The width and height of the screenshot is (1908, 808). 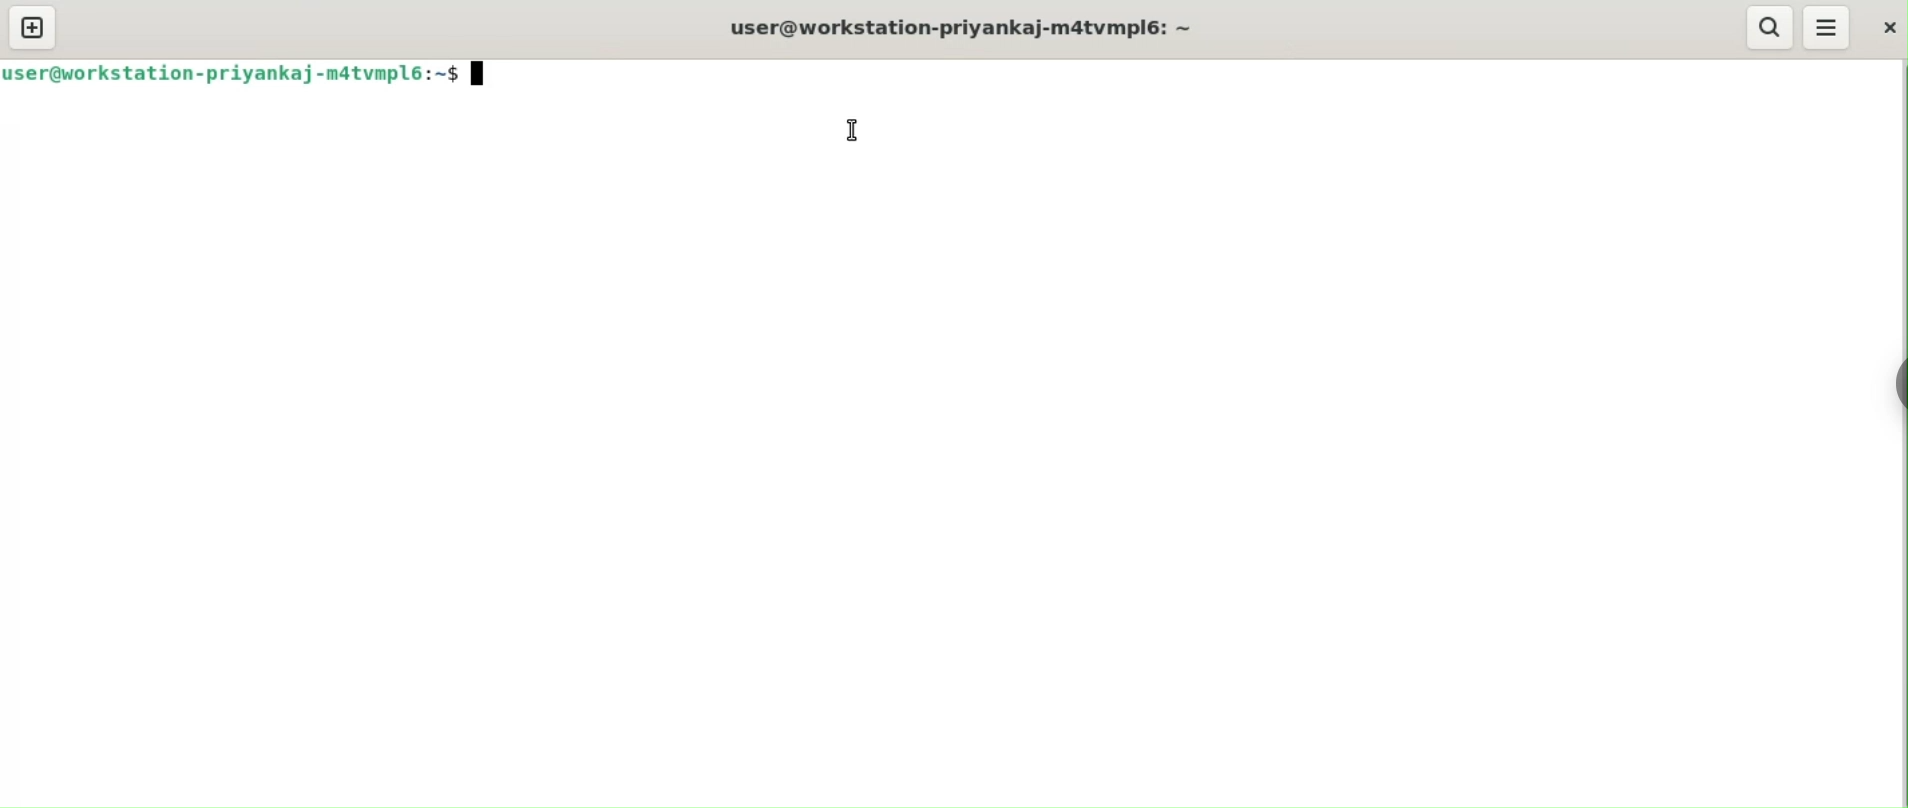 I want to click on user@workstation-priyankaj-m4tvmplé: ~, so click(x=979, y=29).